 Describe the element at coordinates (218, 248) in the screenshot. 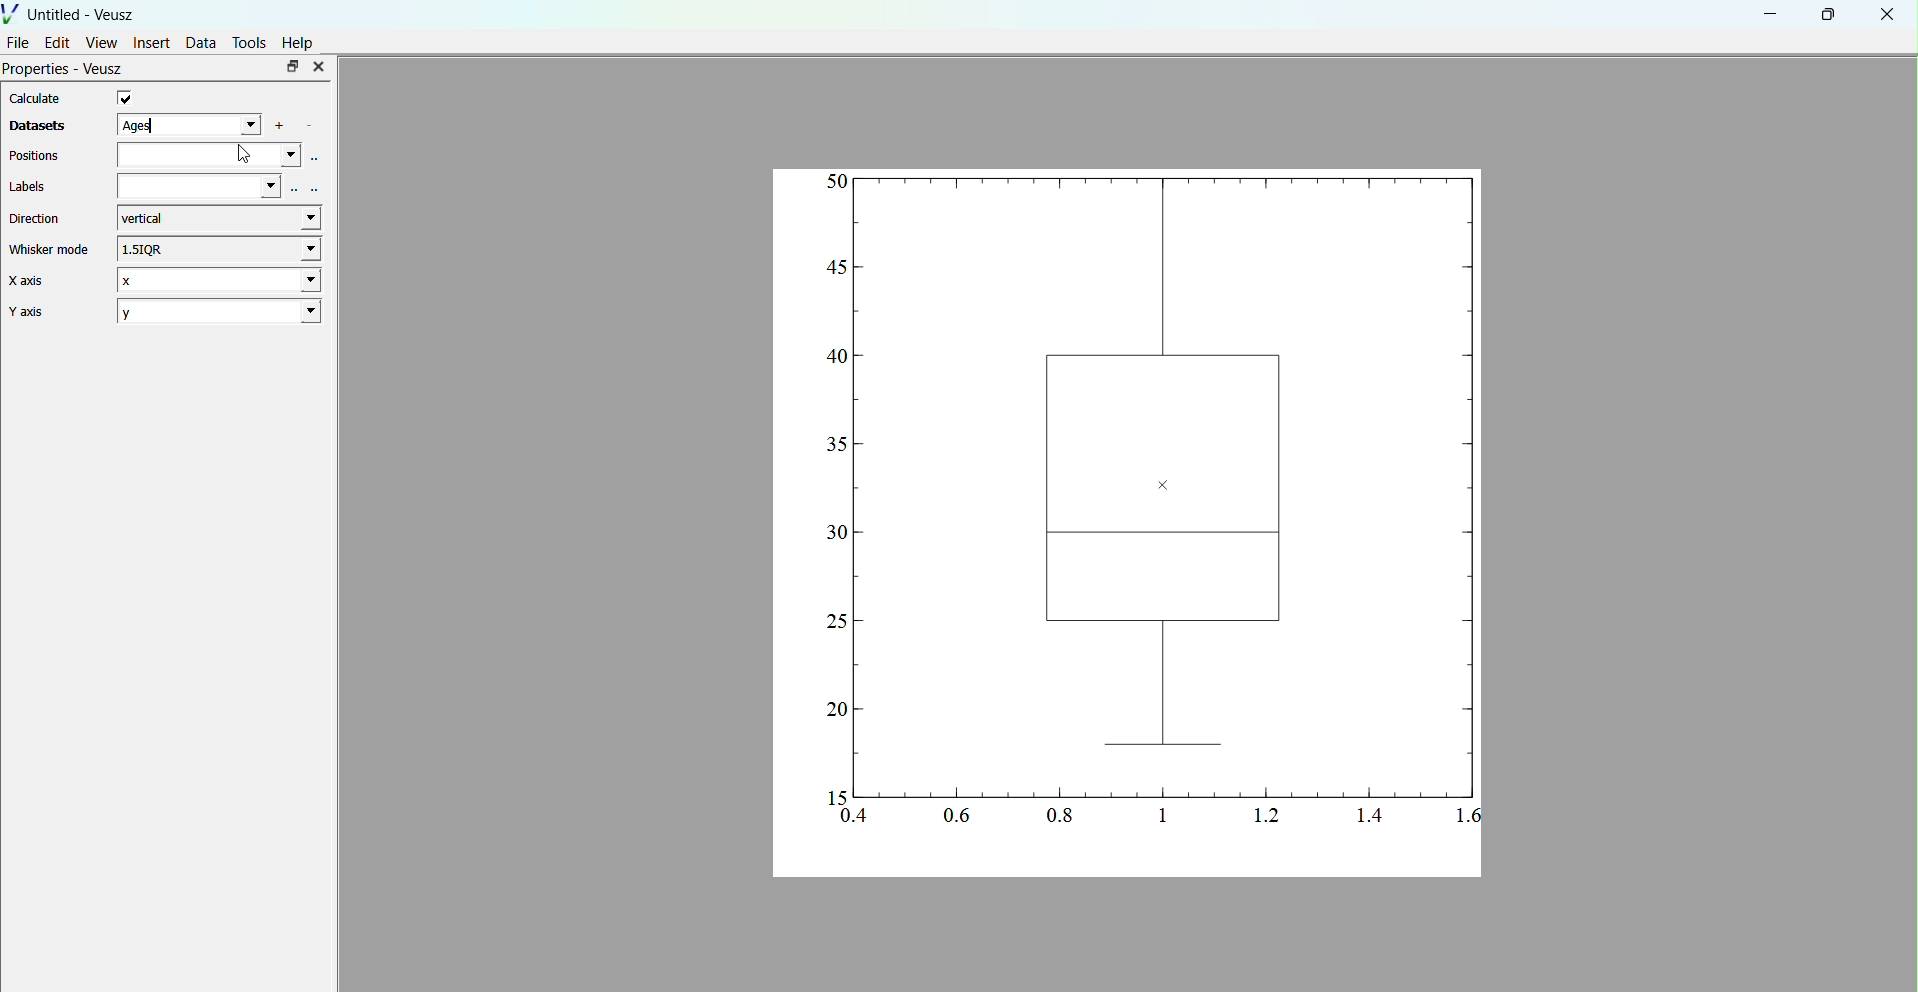

I see `1.5IQR` at that location.